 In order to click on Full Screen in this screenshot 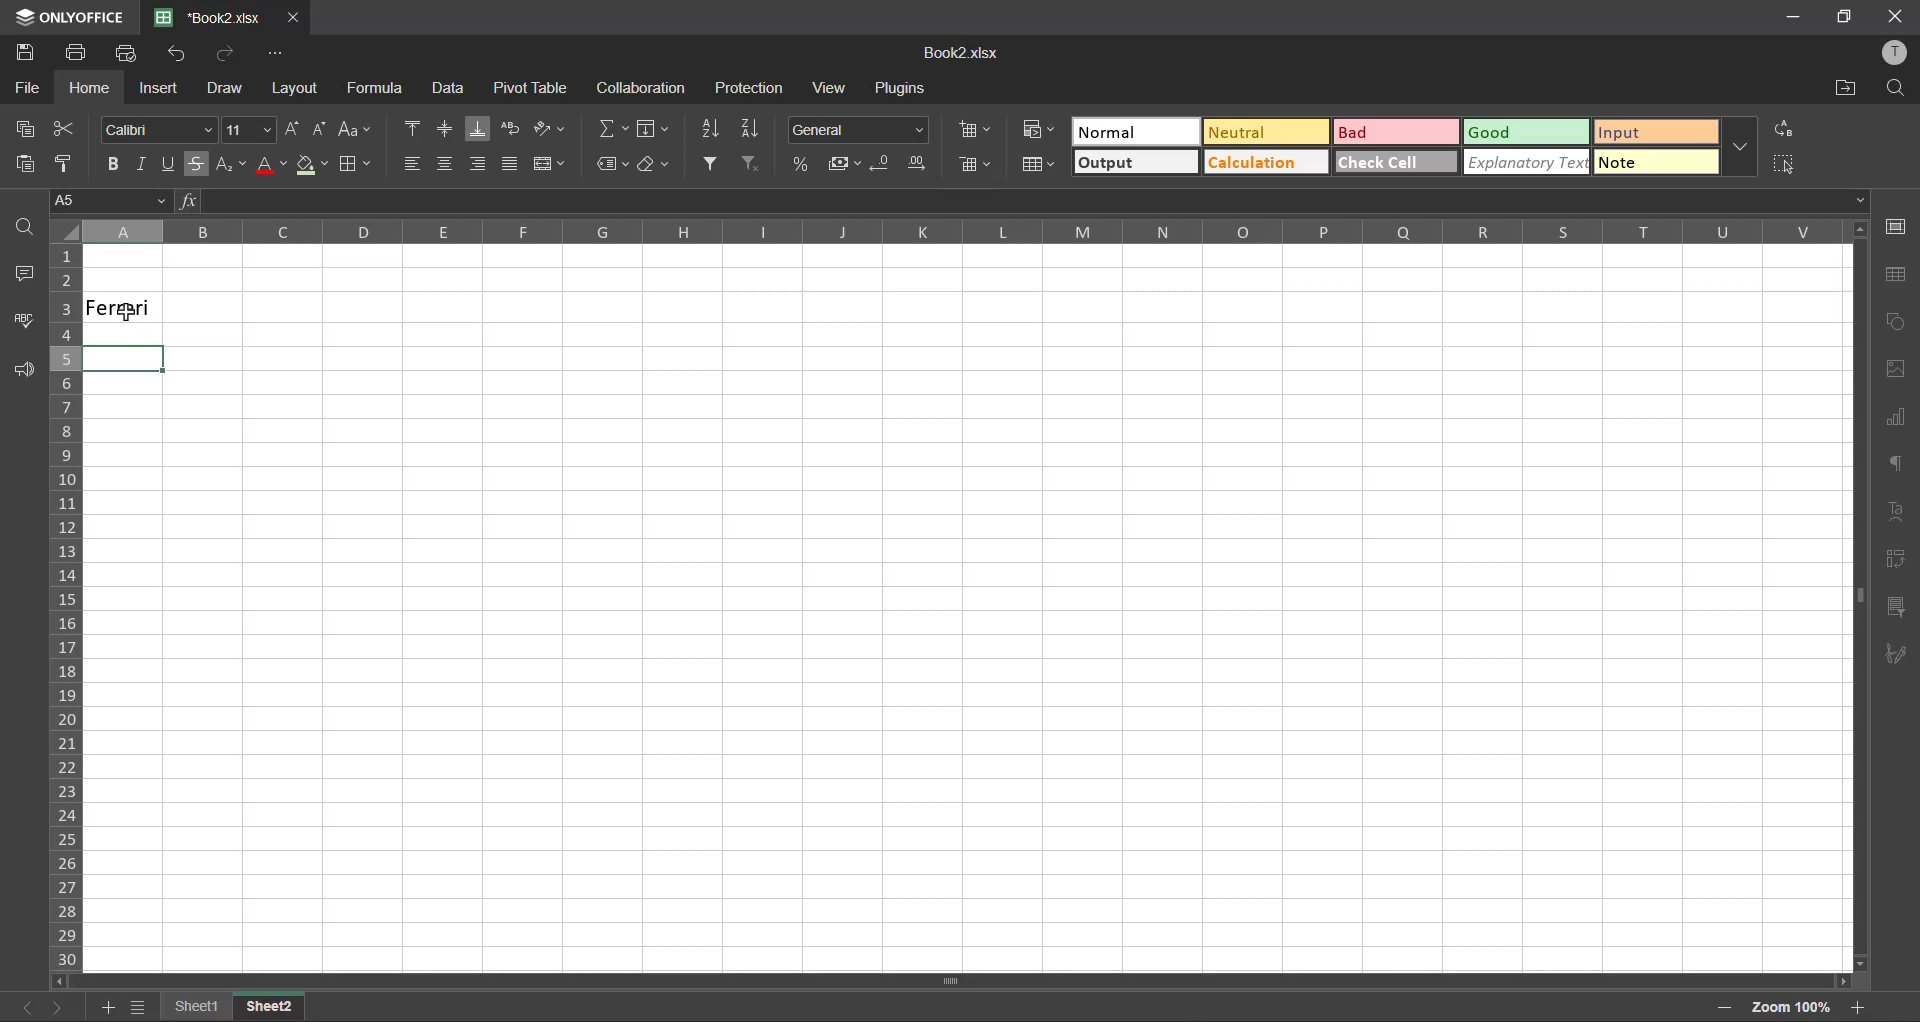, I will do `click(1846, 18)`.